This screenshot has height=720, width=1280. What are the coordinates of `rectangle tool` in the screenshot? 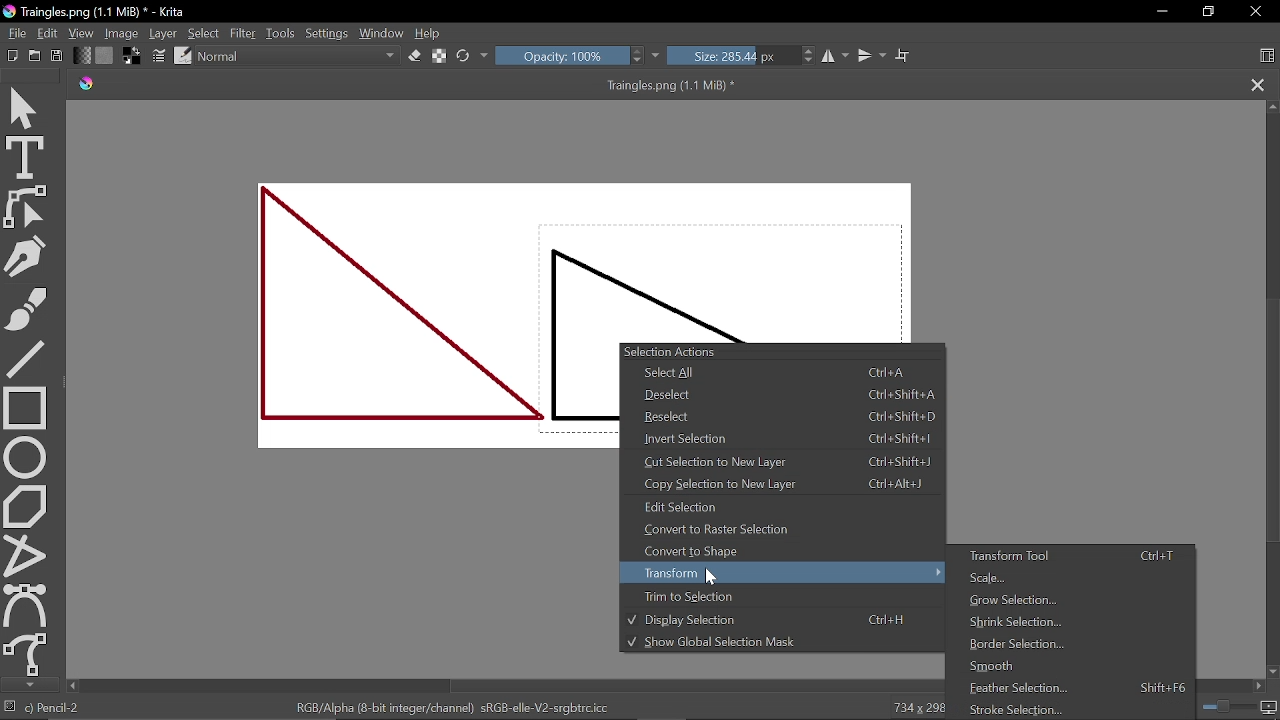 It's located at (26, 406).